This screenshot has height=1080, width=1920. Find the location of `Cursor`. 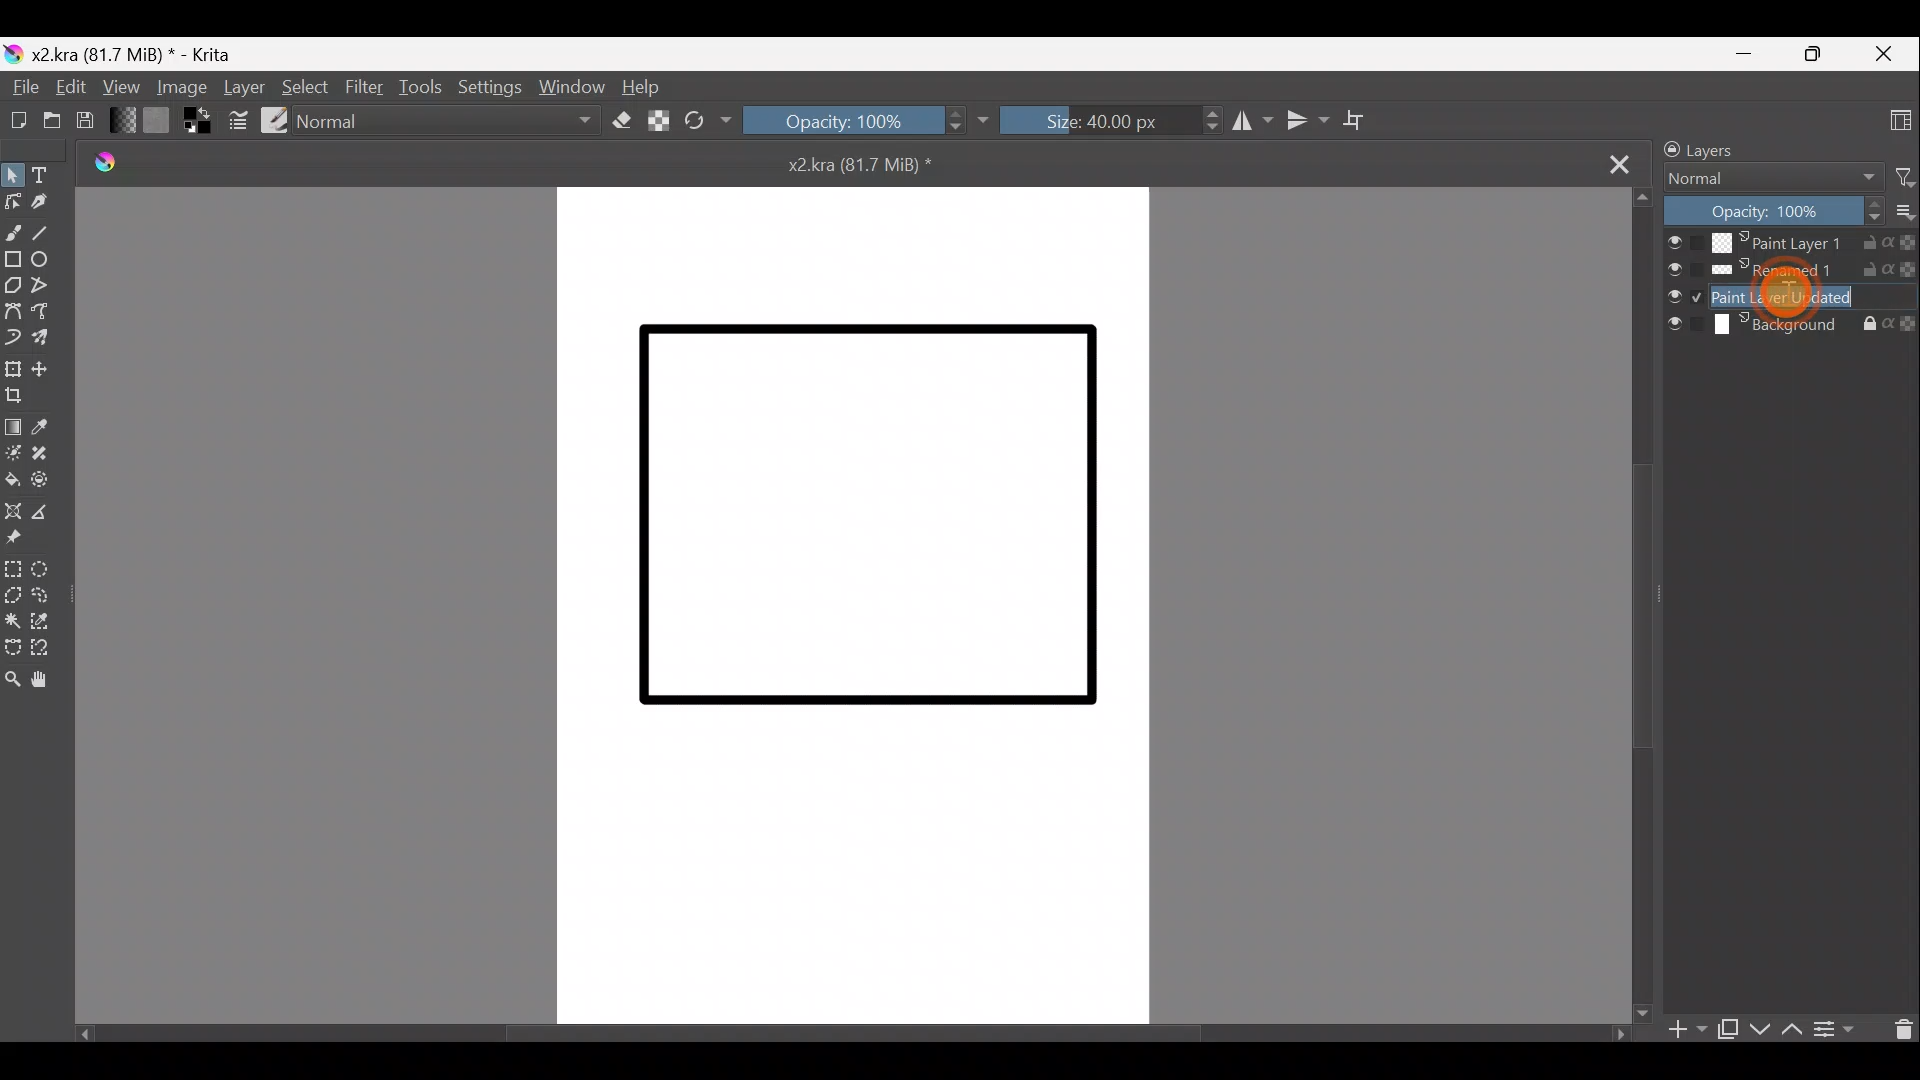

Cursor is located at coordinates (1787, 299).